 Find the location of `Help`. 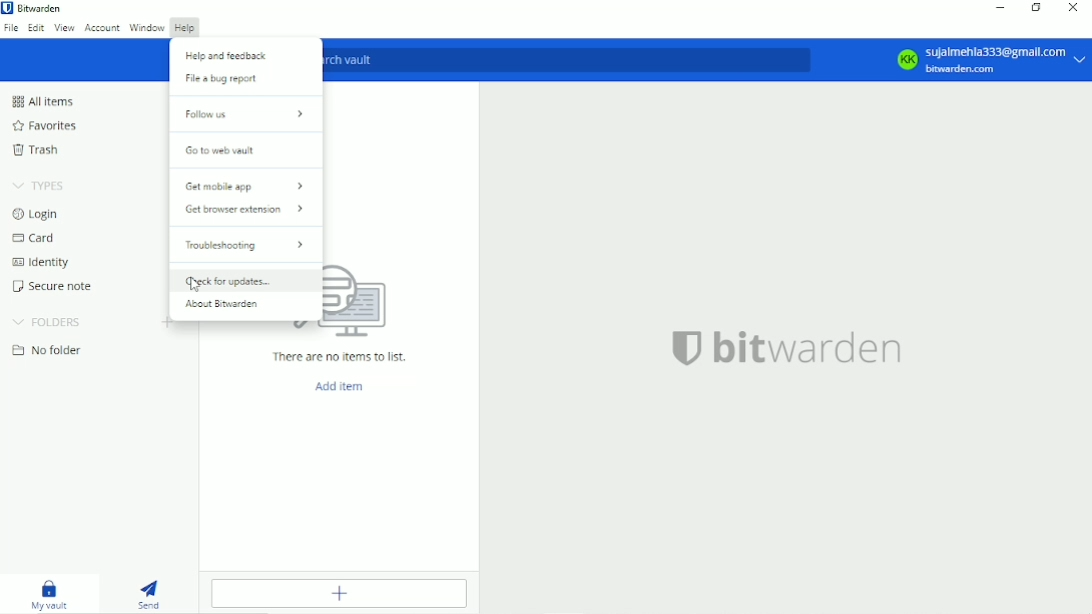

Help is located at coordinates (186, 28).